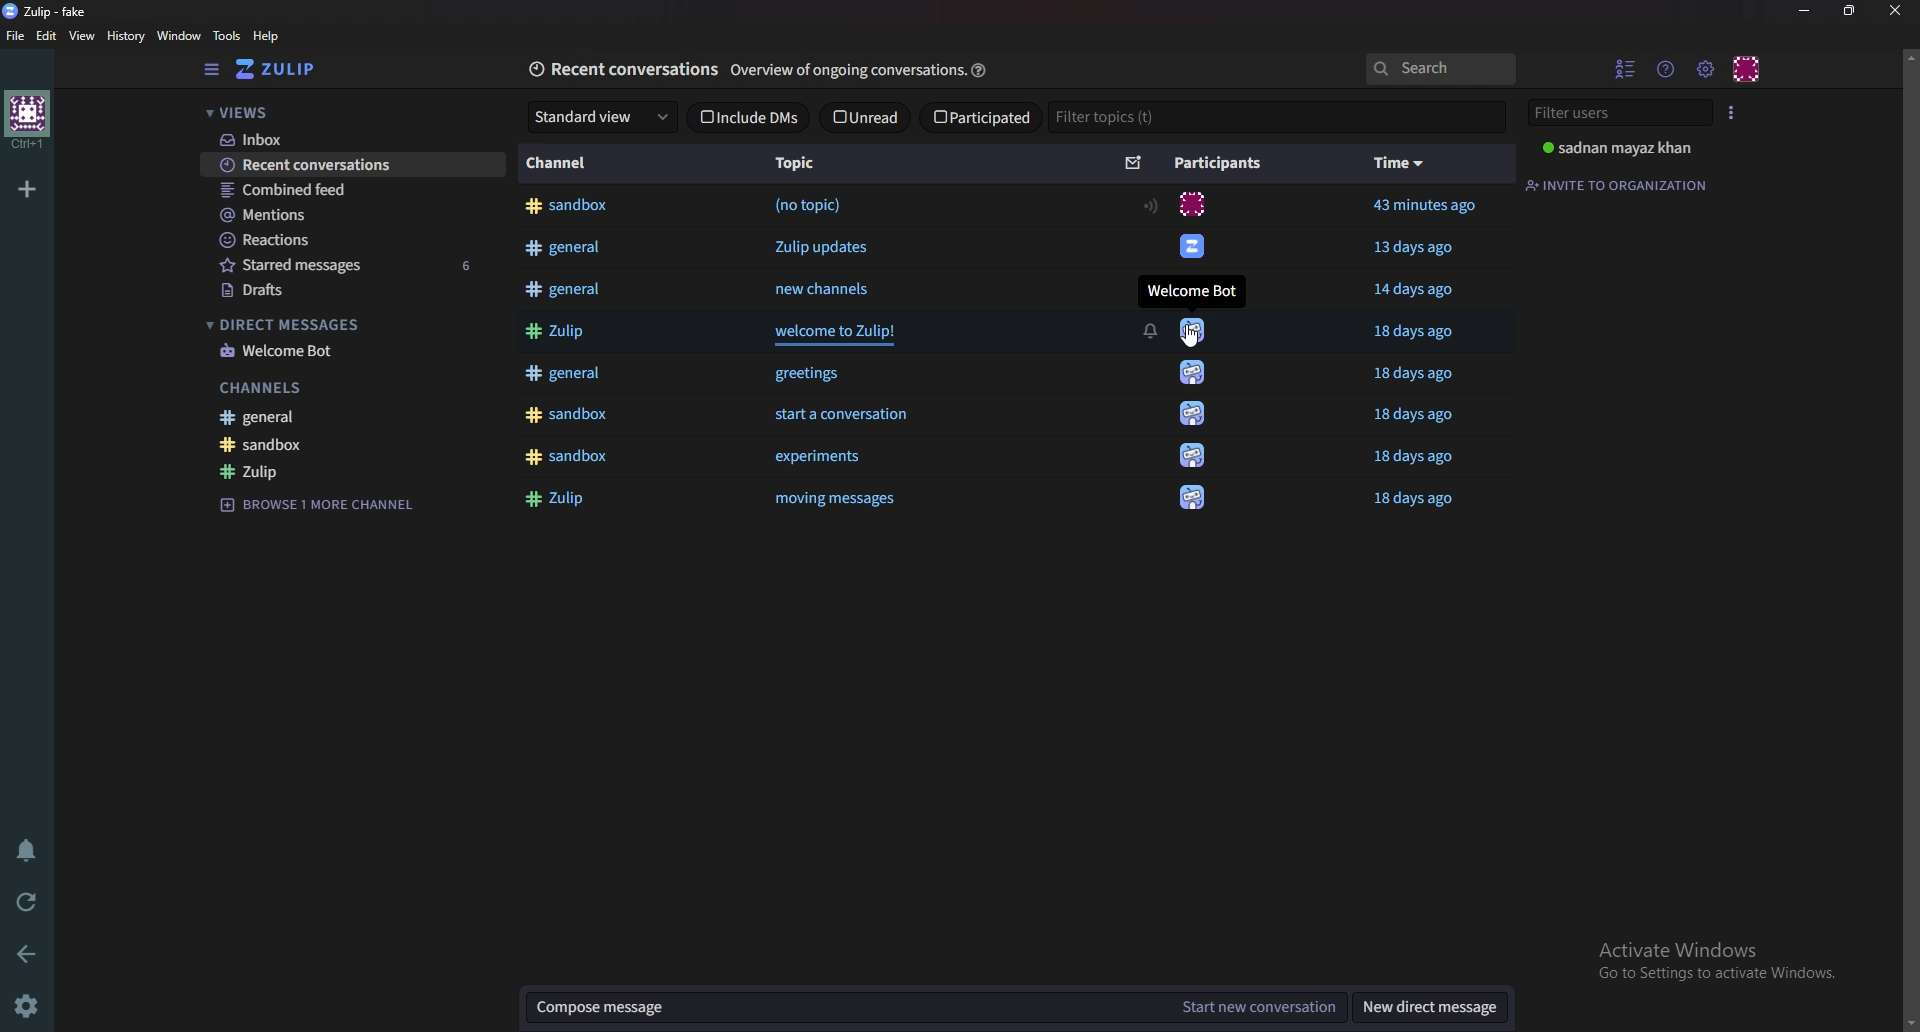 The image size is (1920, 1032). What do you see at coordinates (289, 70) in the screenshot?
I see `Home view` at bounding box center [289, 70].